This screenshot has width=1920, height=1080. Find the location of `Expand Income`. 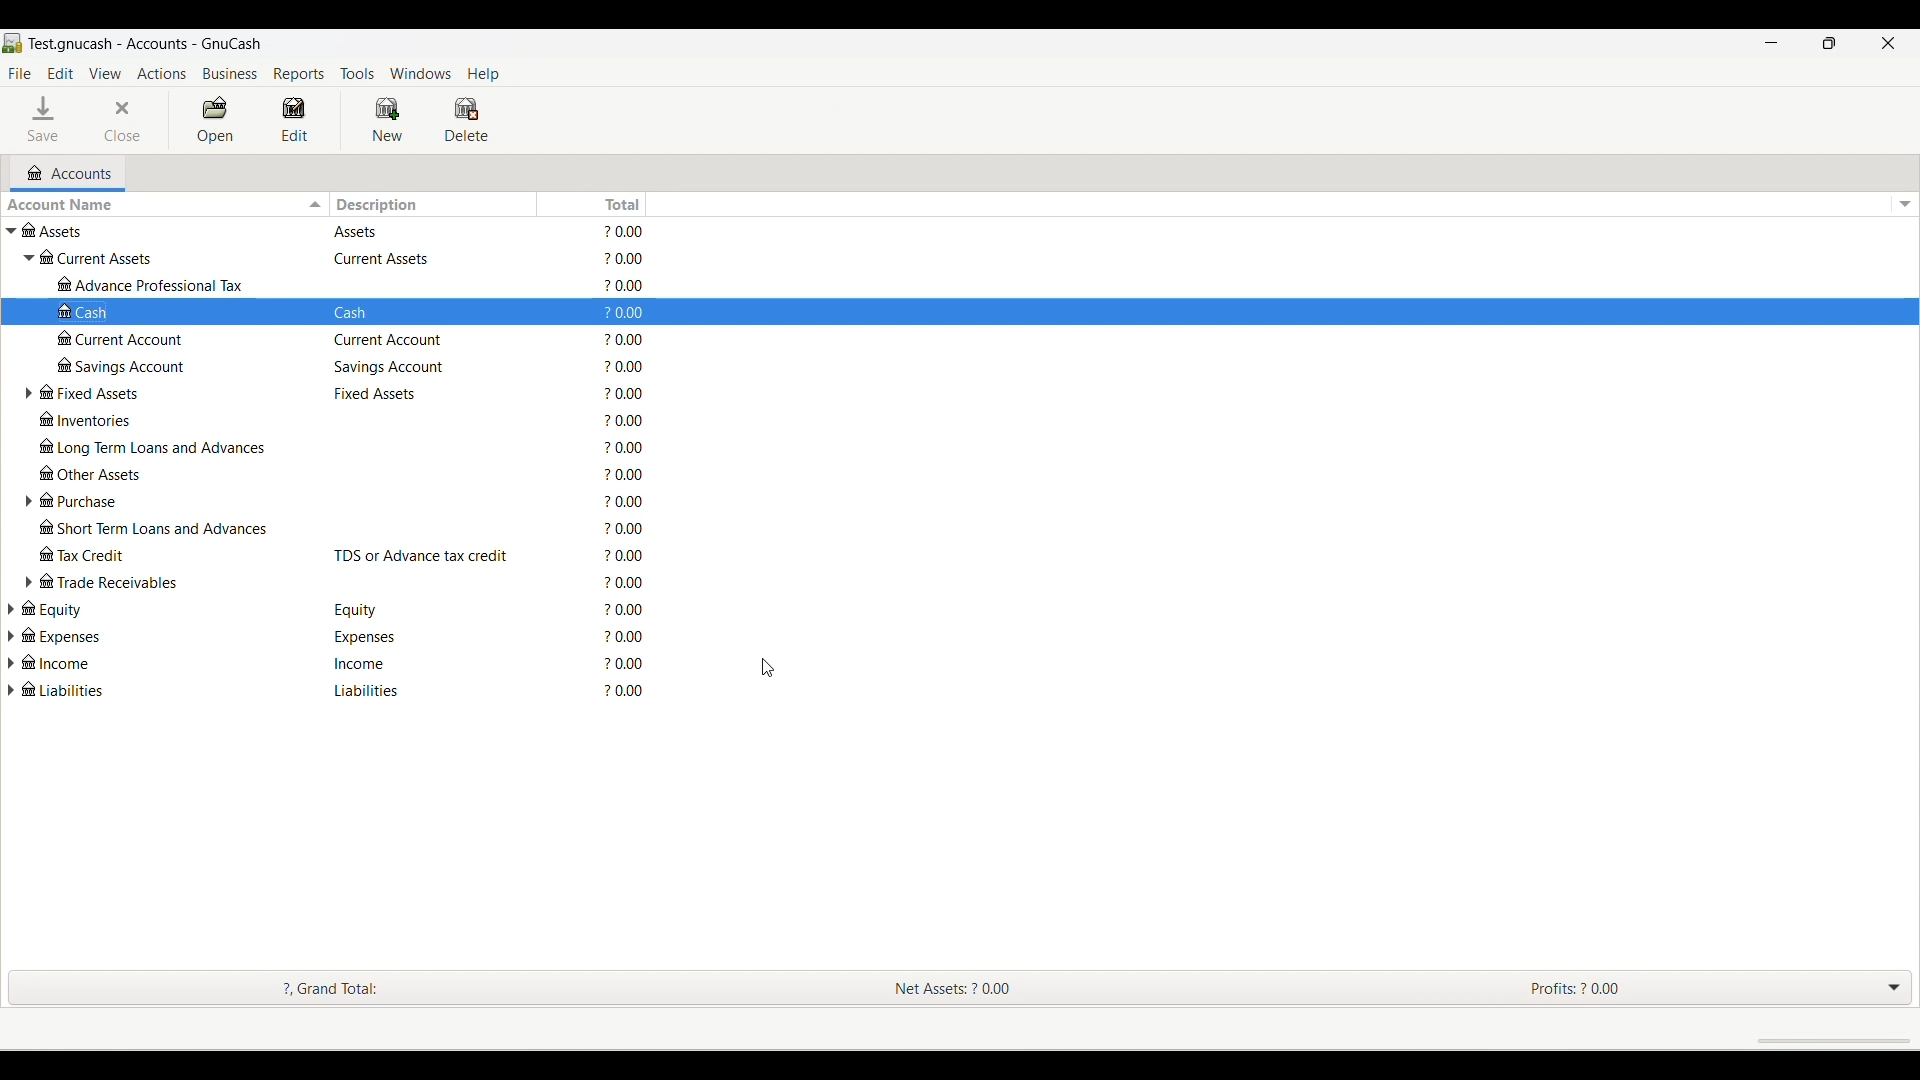

Expand Income is located at coordinates (11, 663).